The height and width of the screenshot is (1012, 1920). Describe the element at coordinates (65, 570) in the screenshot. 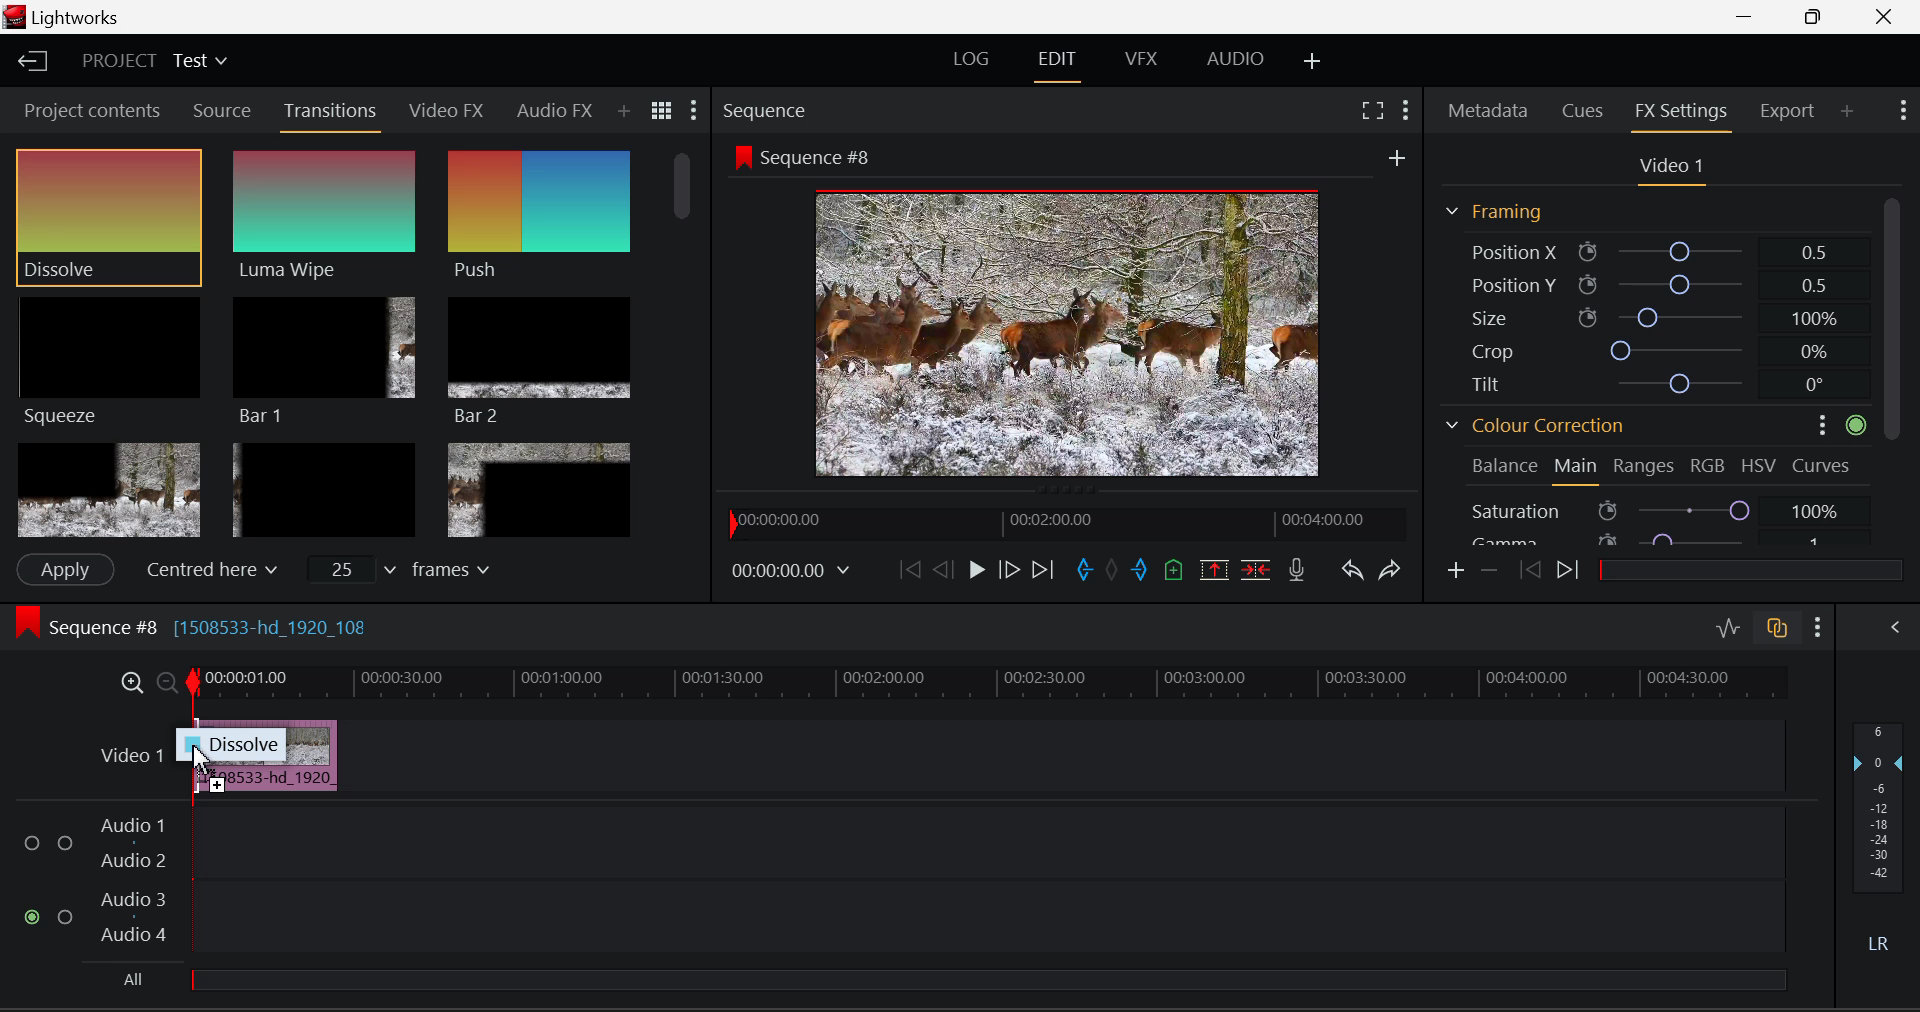

I see `Apply` at that location.